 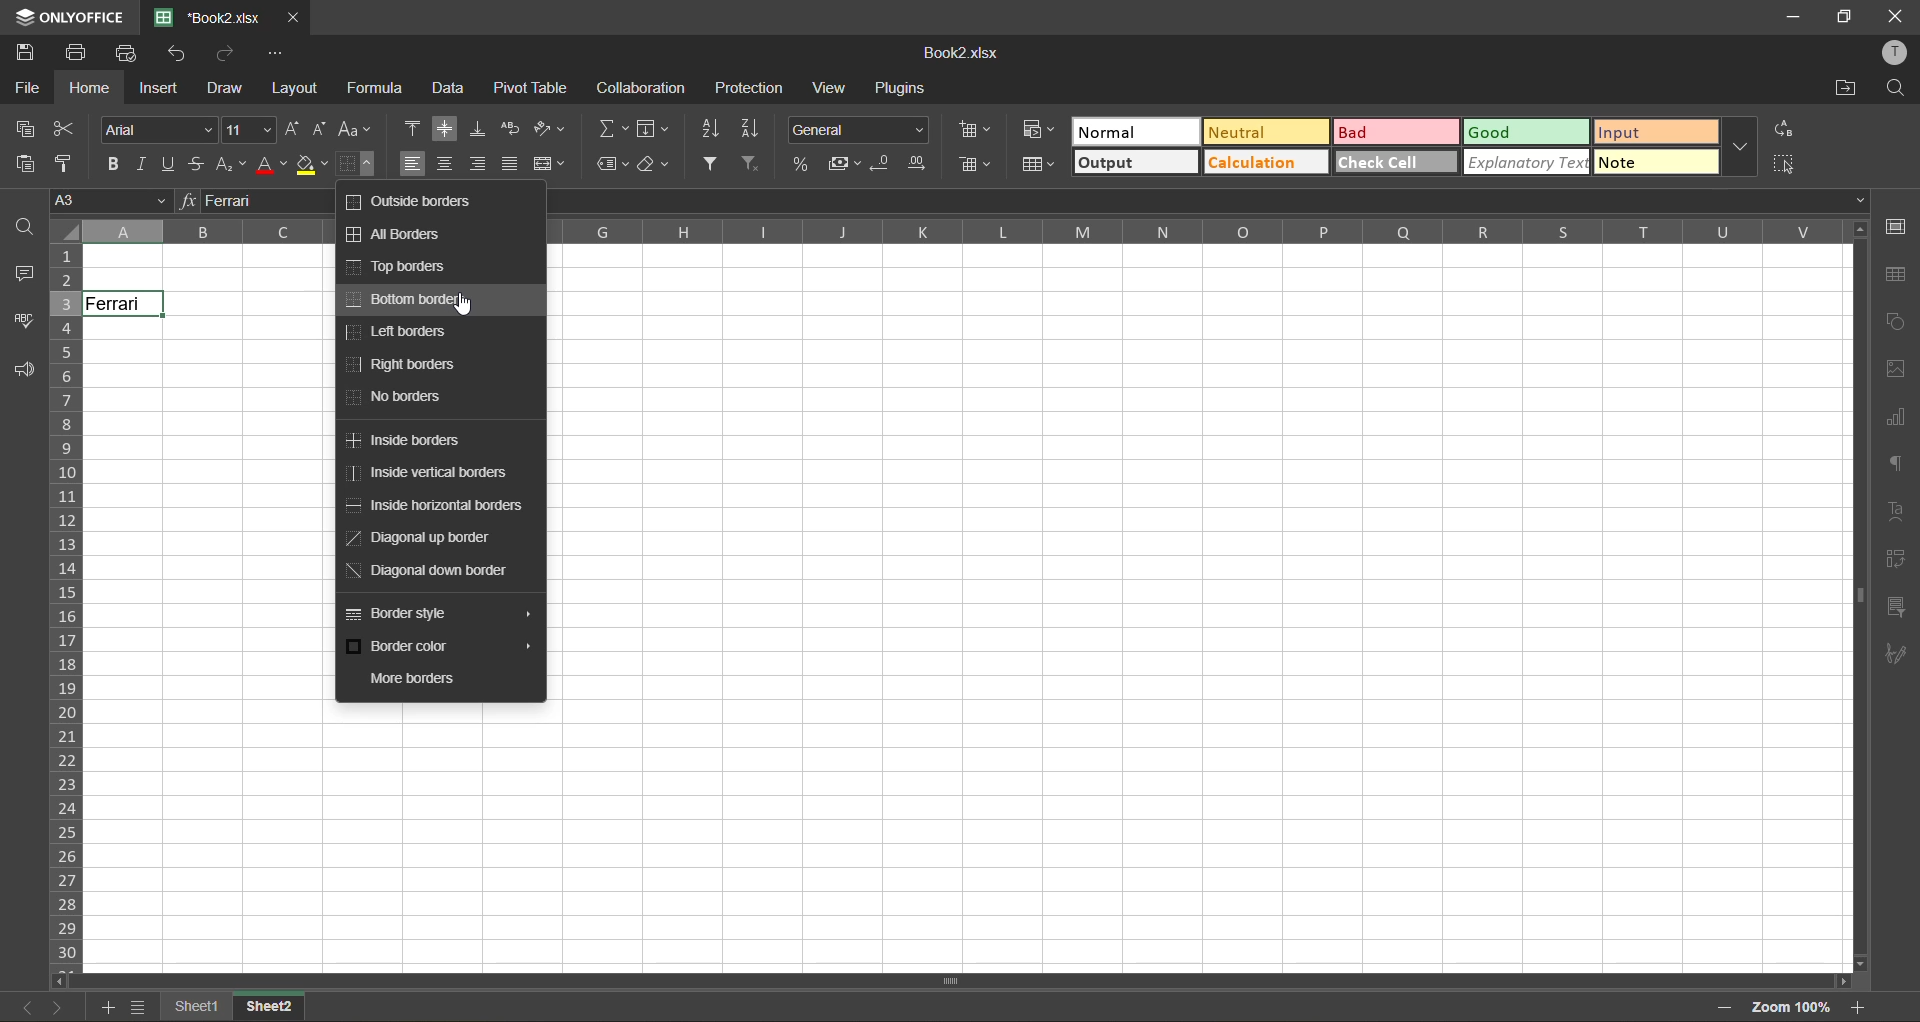 What do you see at coordinates (1527, 133) in the screenshot?
I see `good` at bounding box center [1527, 133].